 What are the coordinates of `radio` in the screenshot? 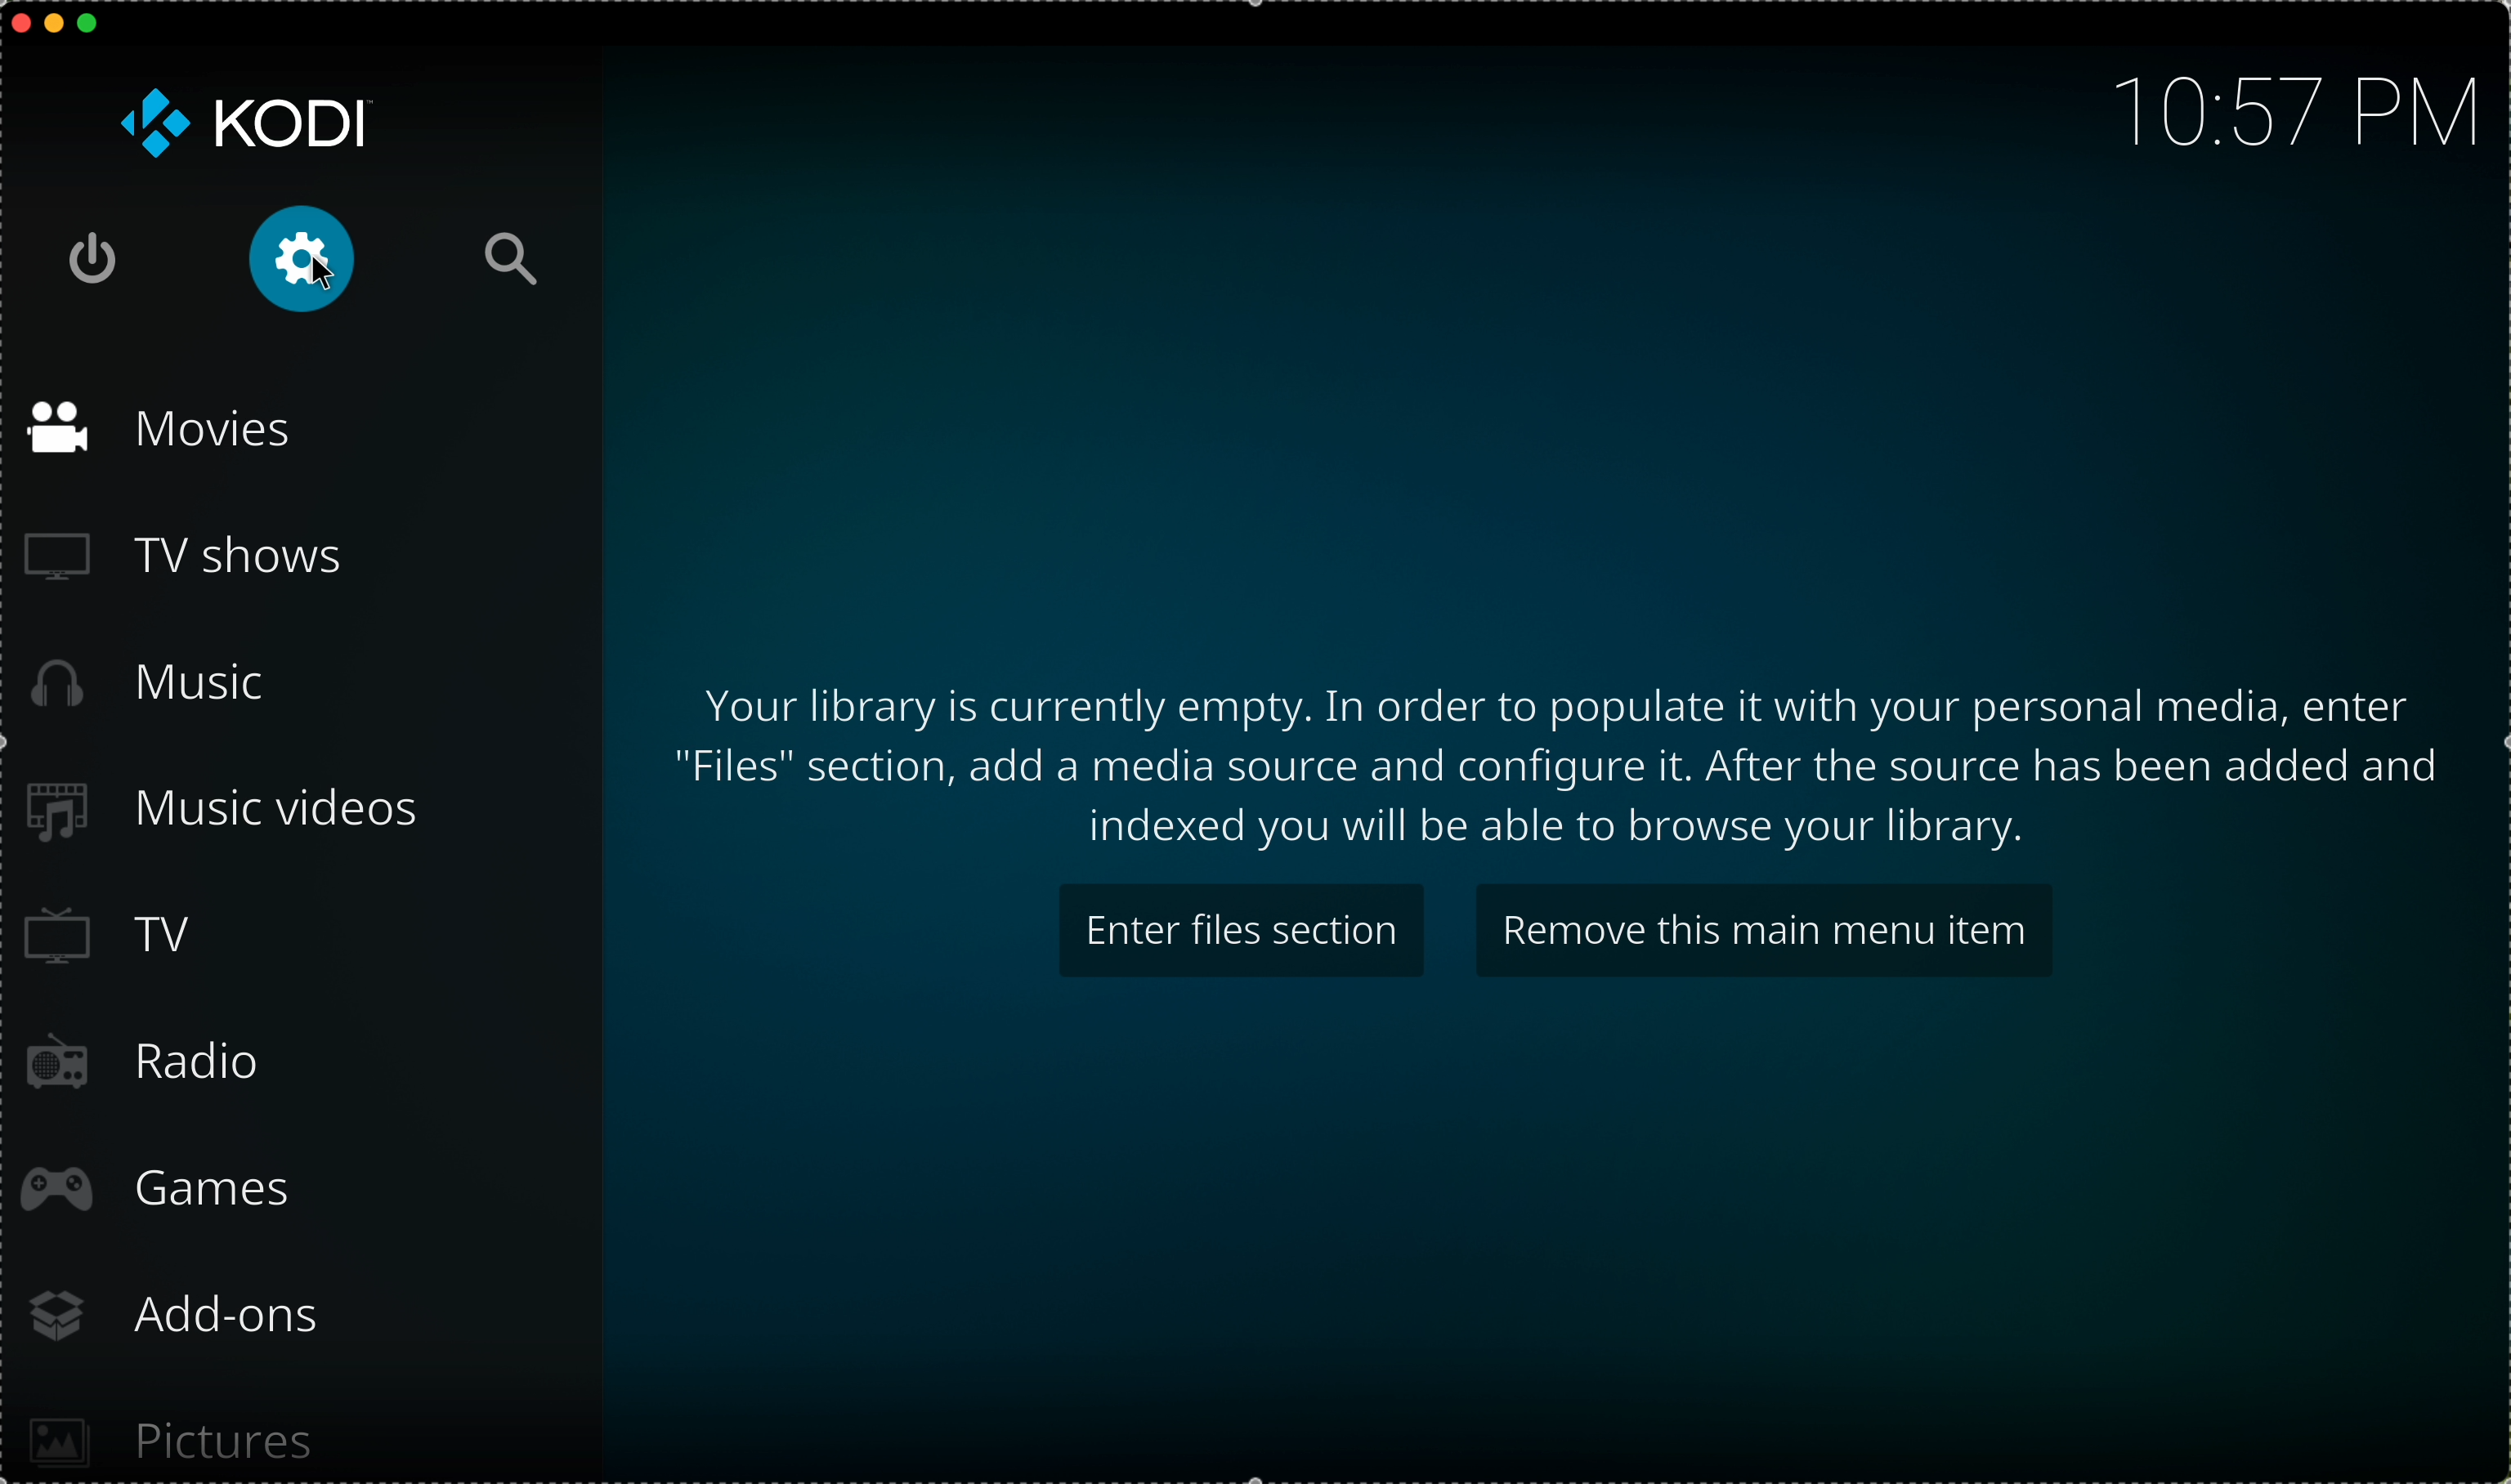 It's located at (150, 1066).